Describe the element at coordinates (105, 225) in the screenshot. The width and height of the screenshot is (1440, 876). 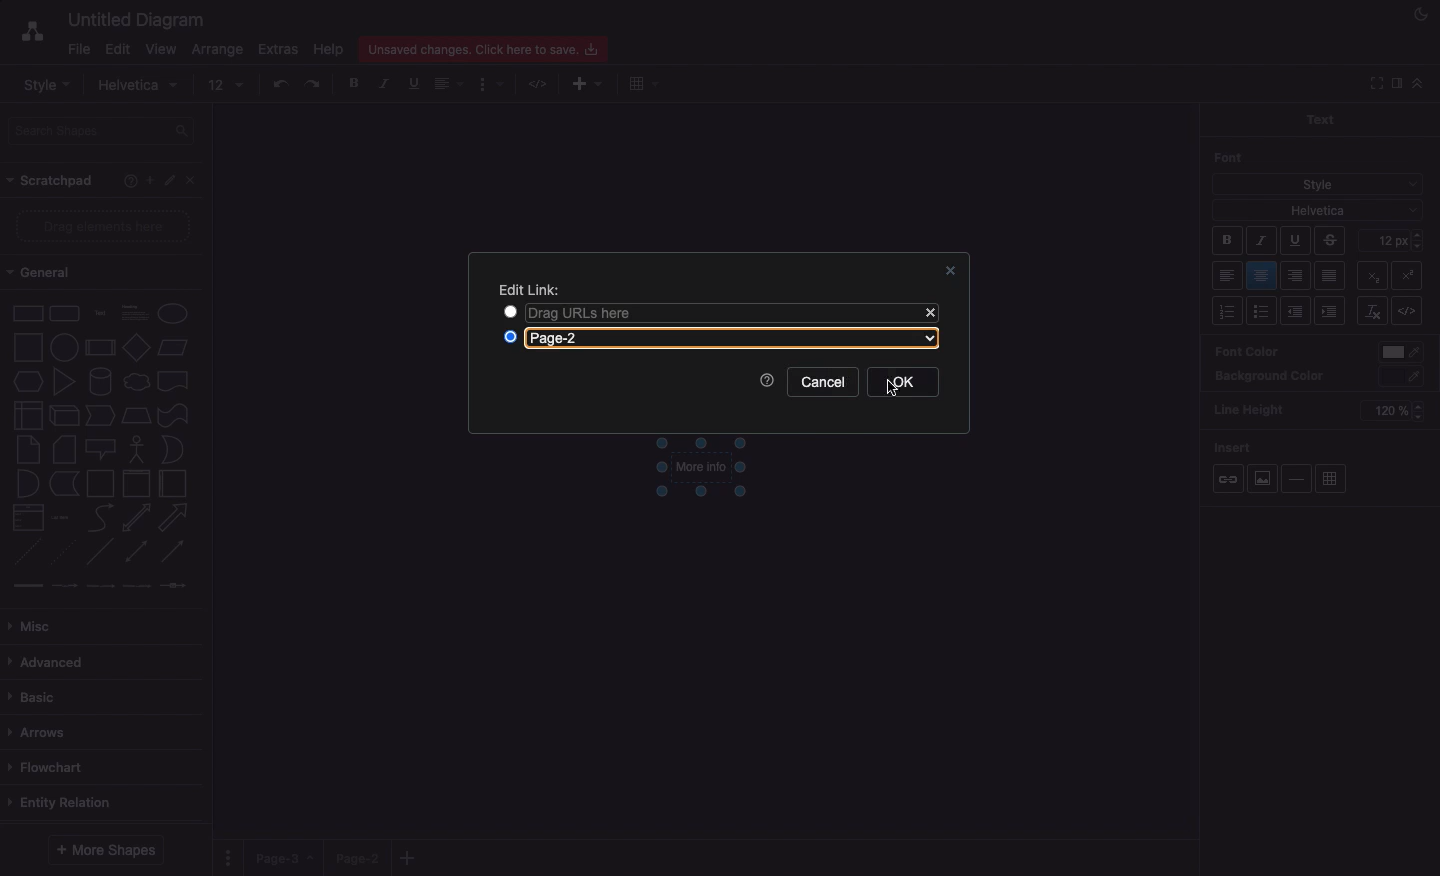
I see `Drag elements here` at that location.